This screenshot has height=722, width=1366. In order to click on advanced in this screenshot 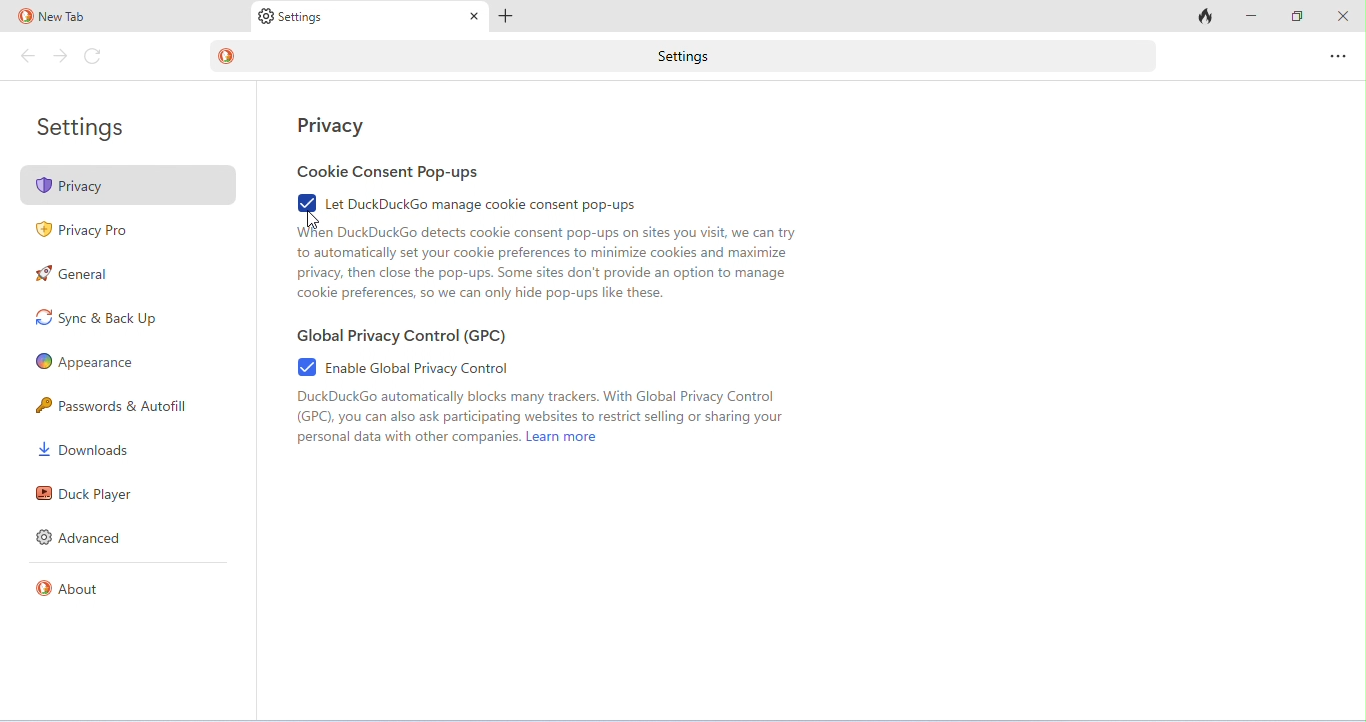, I will do `click(82, 537)`.